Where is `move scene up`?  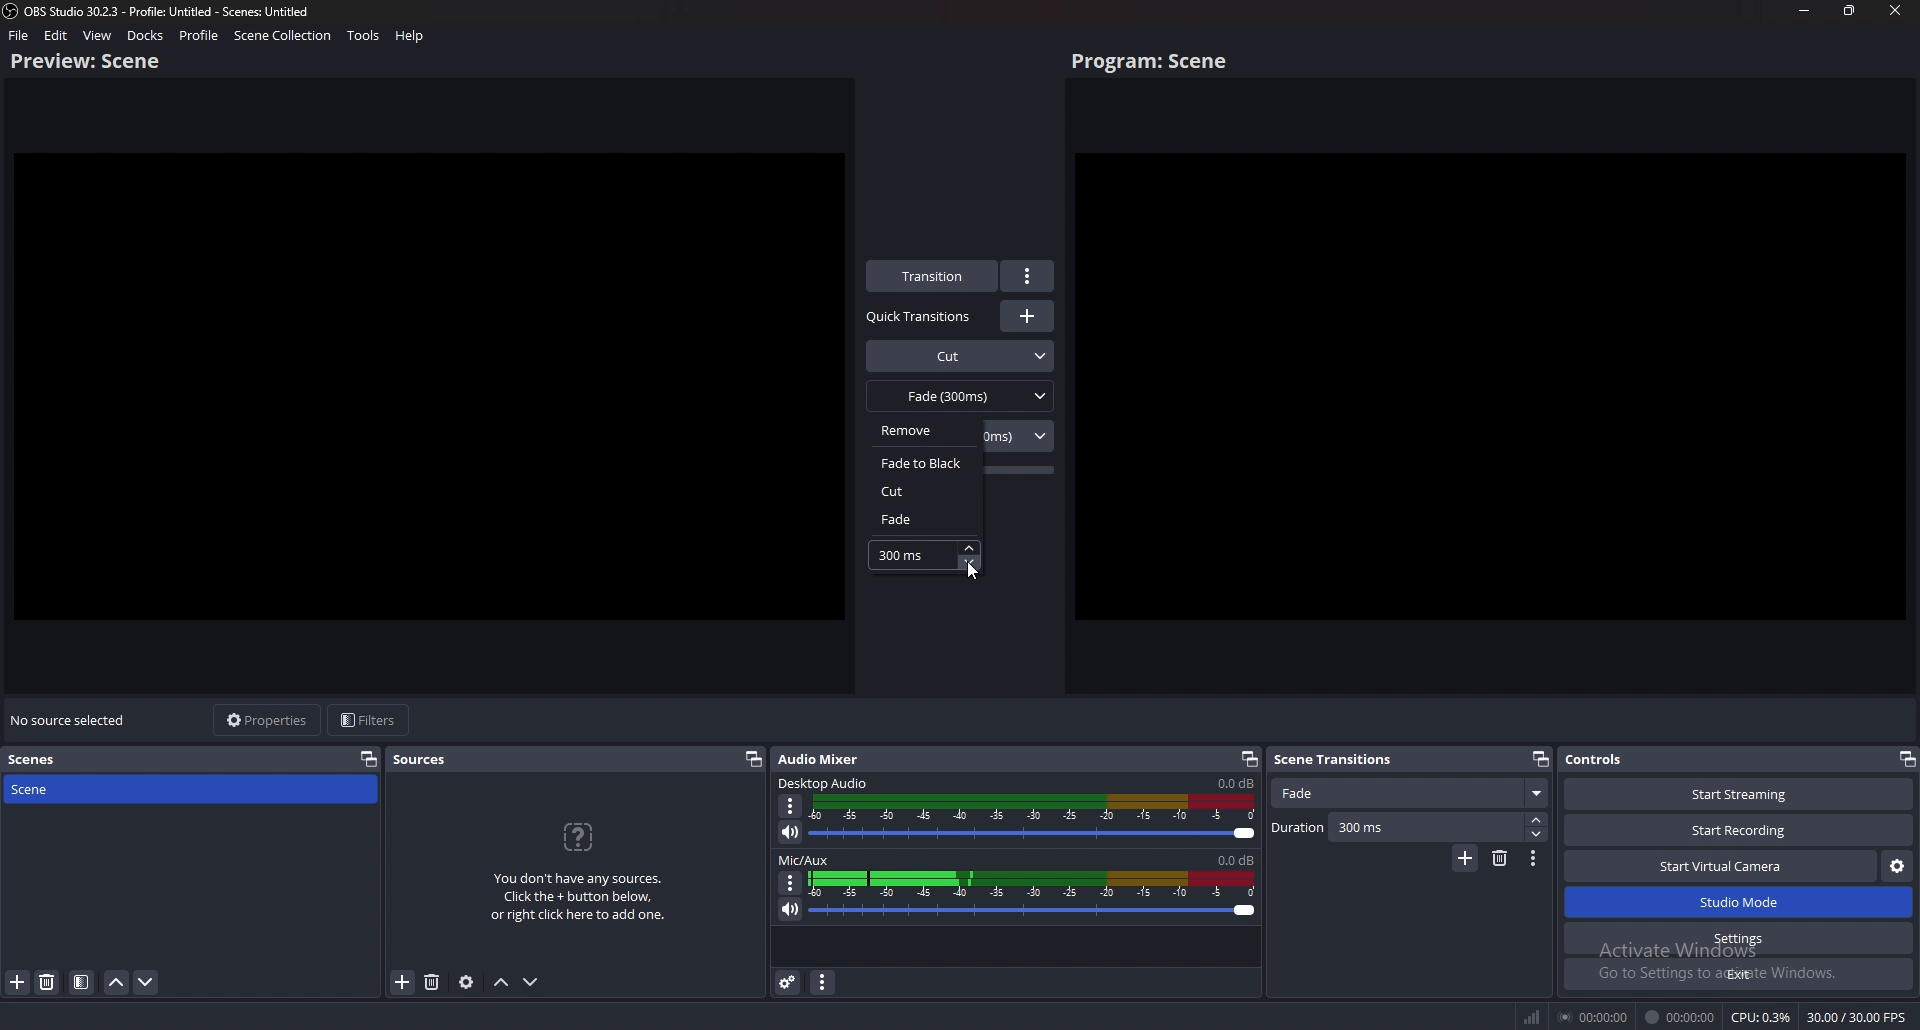
move scene up is located at coordinates (117, 982).